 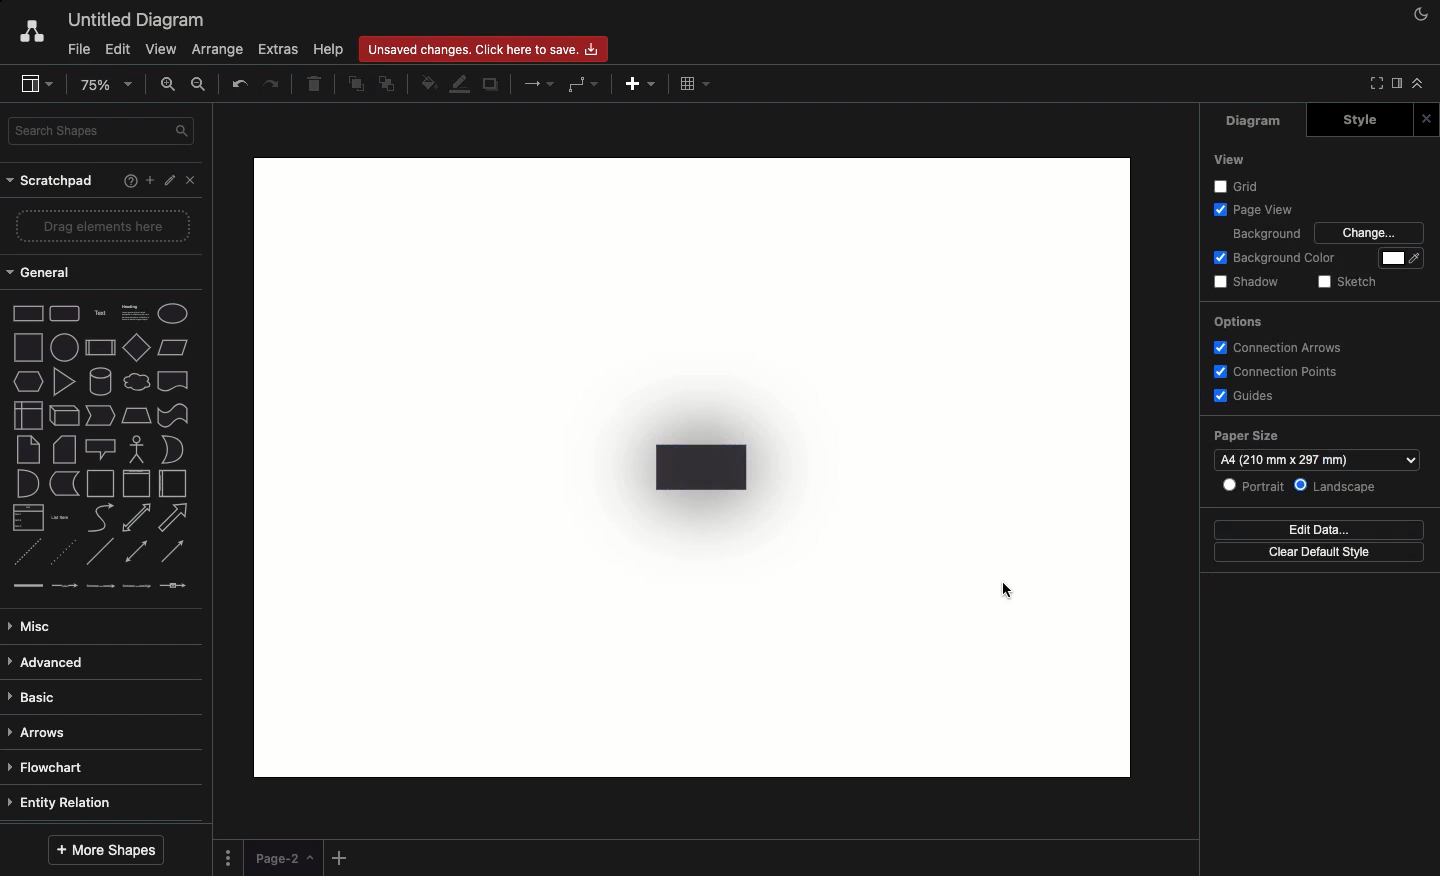 What do you see at coordinates (135, 485) in the screenshot?
I see `vertical container` at bounding box center [135, 485].